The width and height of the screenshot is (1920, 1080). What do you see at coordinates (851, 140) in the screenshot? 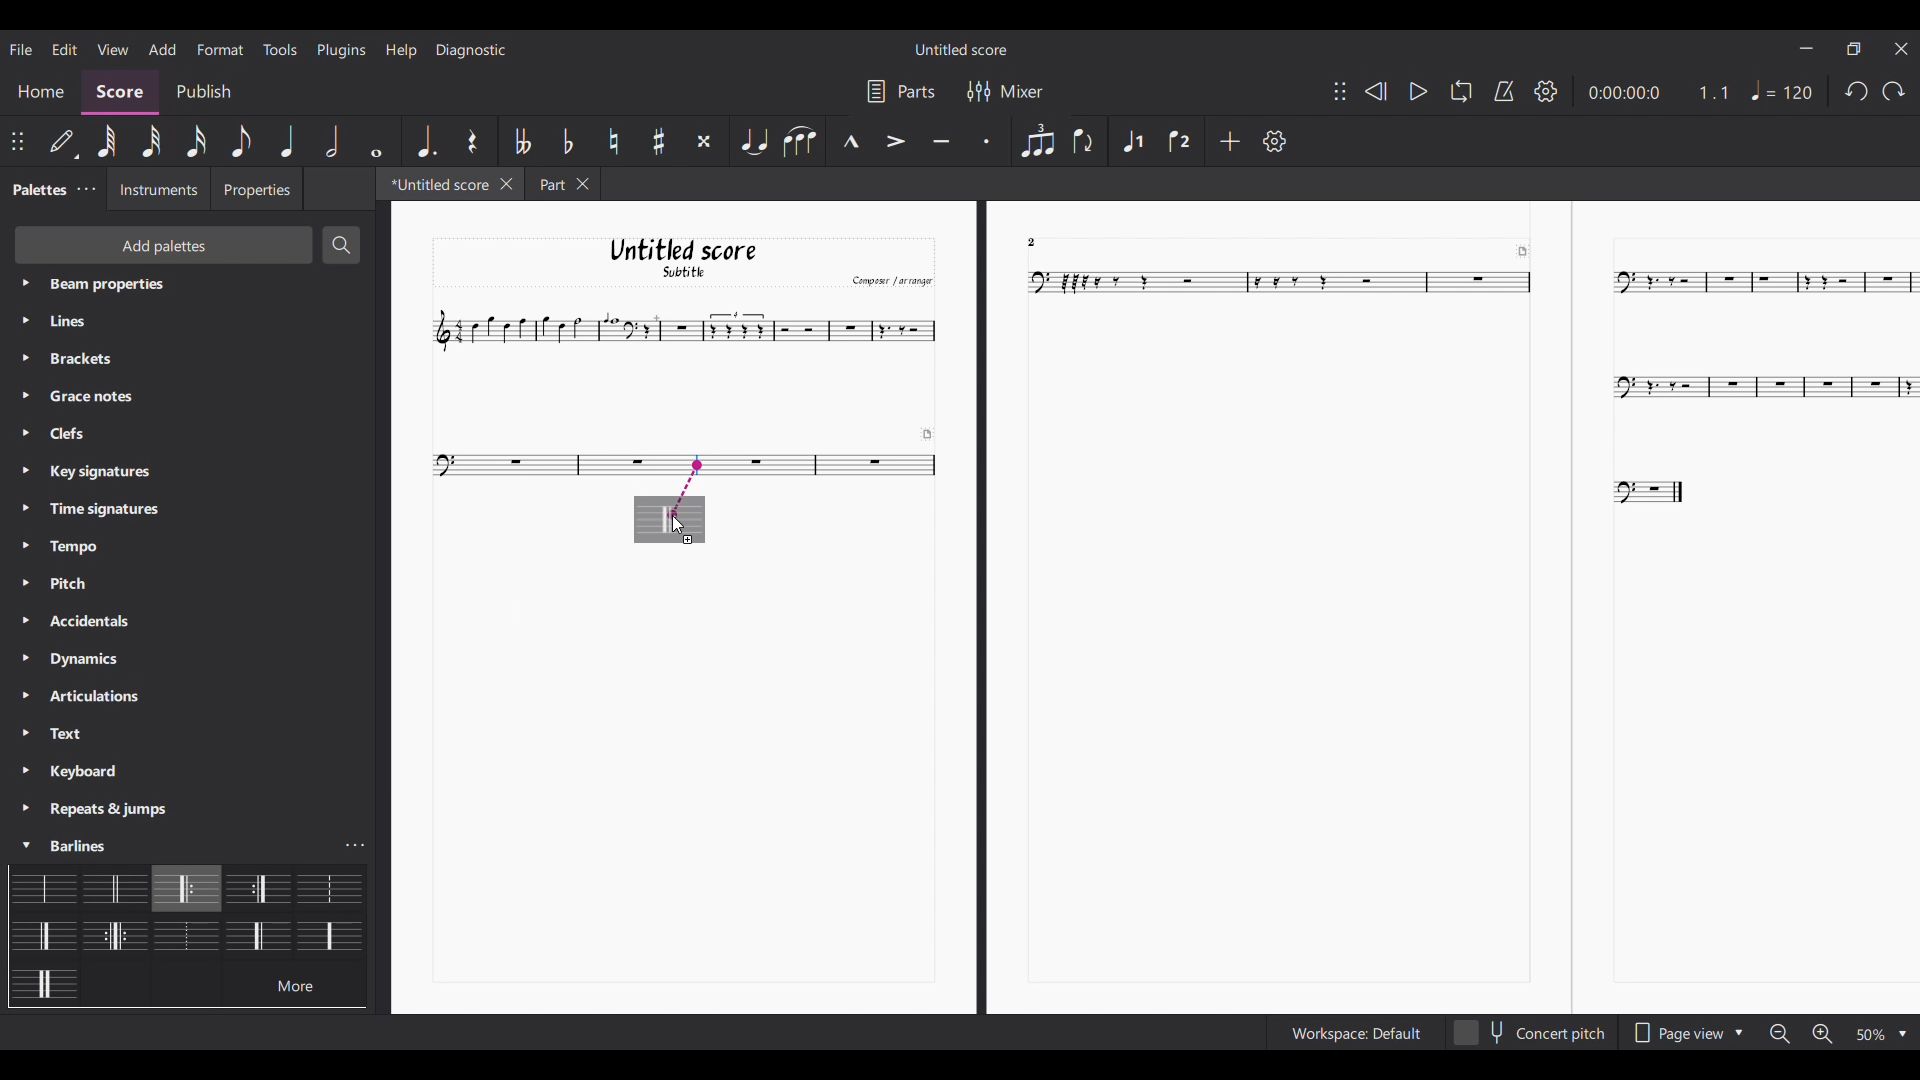
I see `Marcato` at bounding box center [851, 140].